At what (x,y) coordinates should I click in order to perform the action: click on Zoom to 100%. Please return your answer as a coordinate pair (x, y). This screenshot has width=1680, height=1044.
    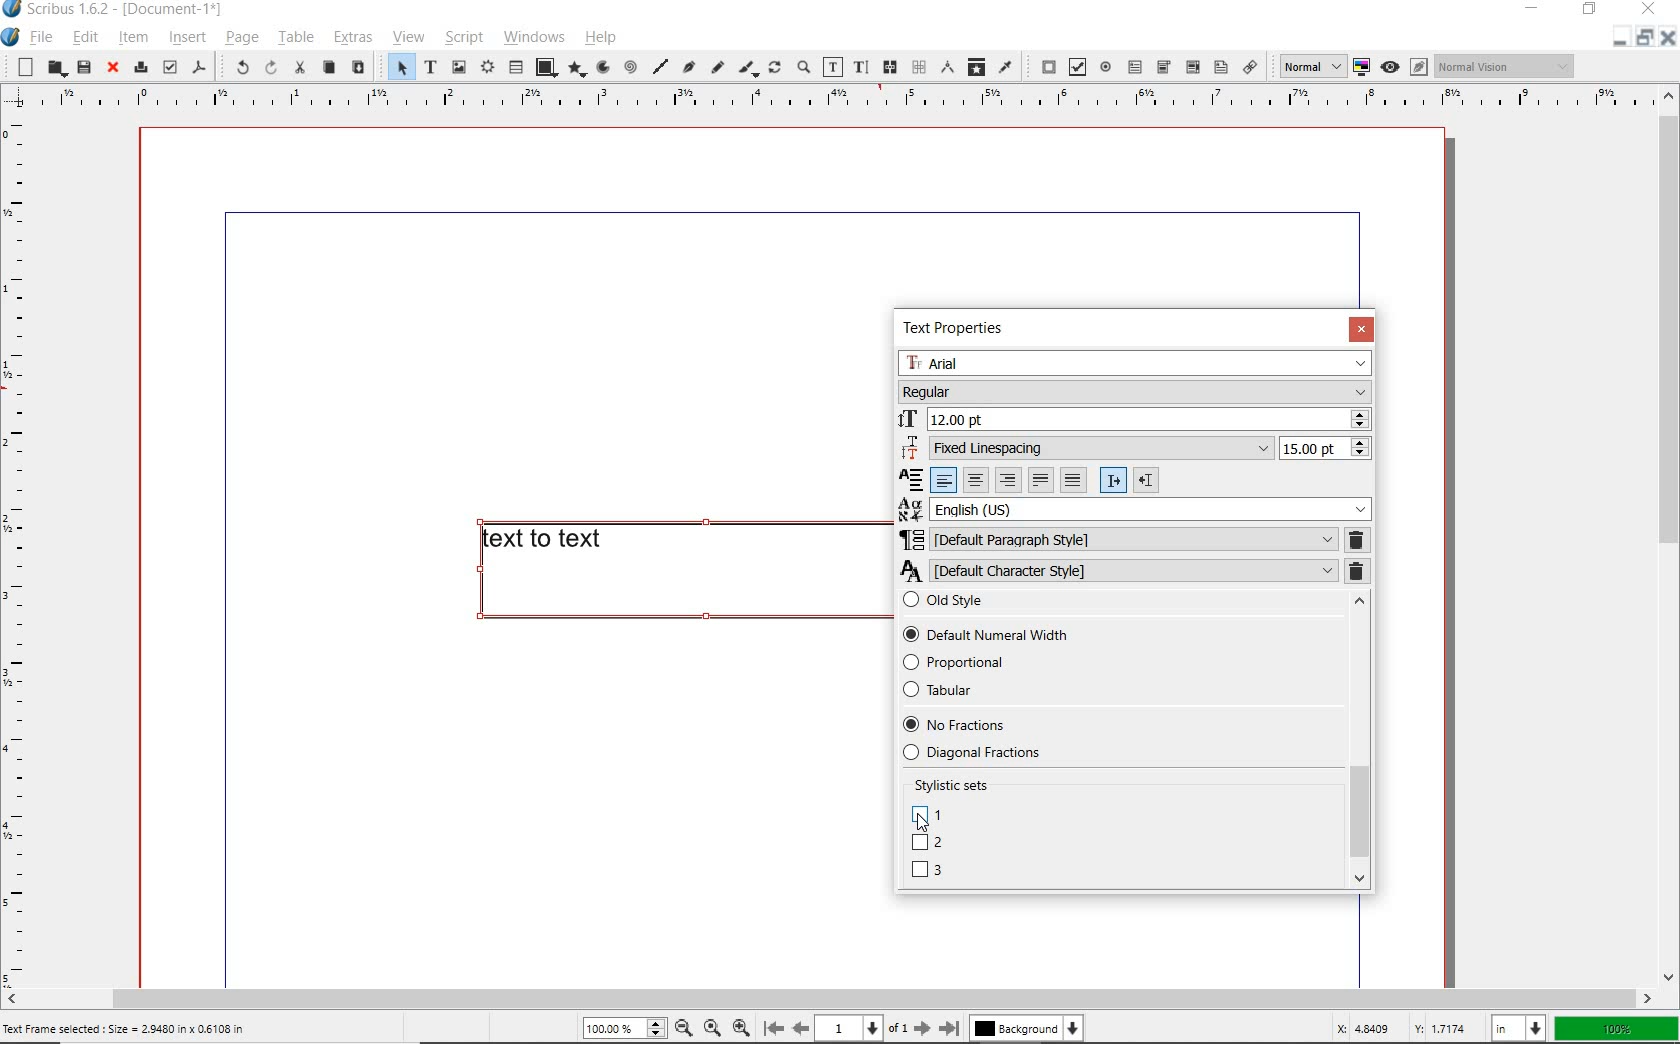
    Looking at the image, I should click on (710, 1027).